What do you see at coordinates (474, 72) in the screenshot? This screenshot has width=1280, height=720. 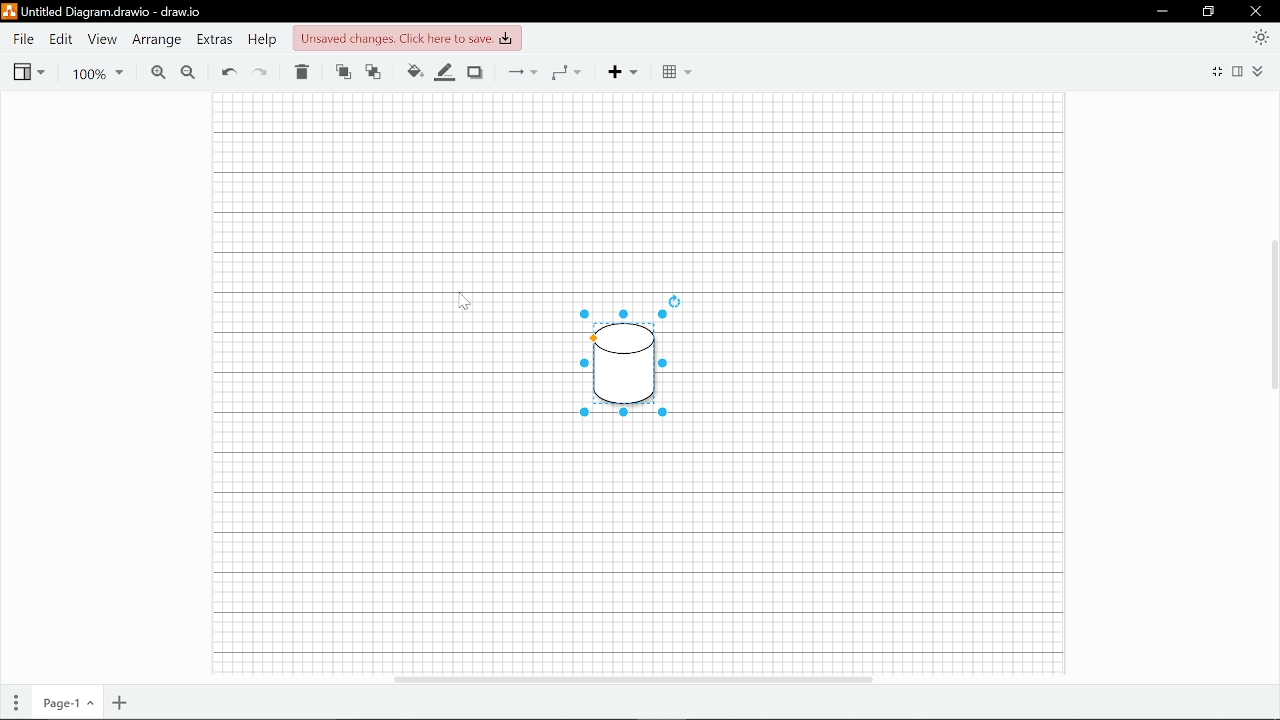 I see `Shadow` at bounding box center [474, 72].